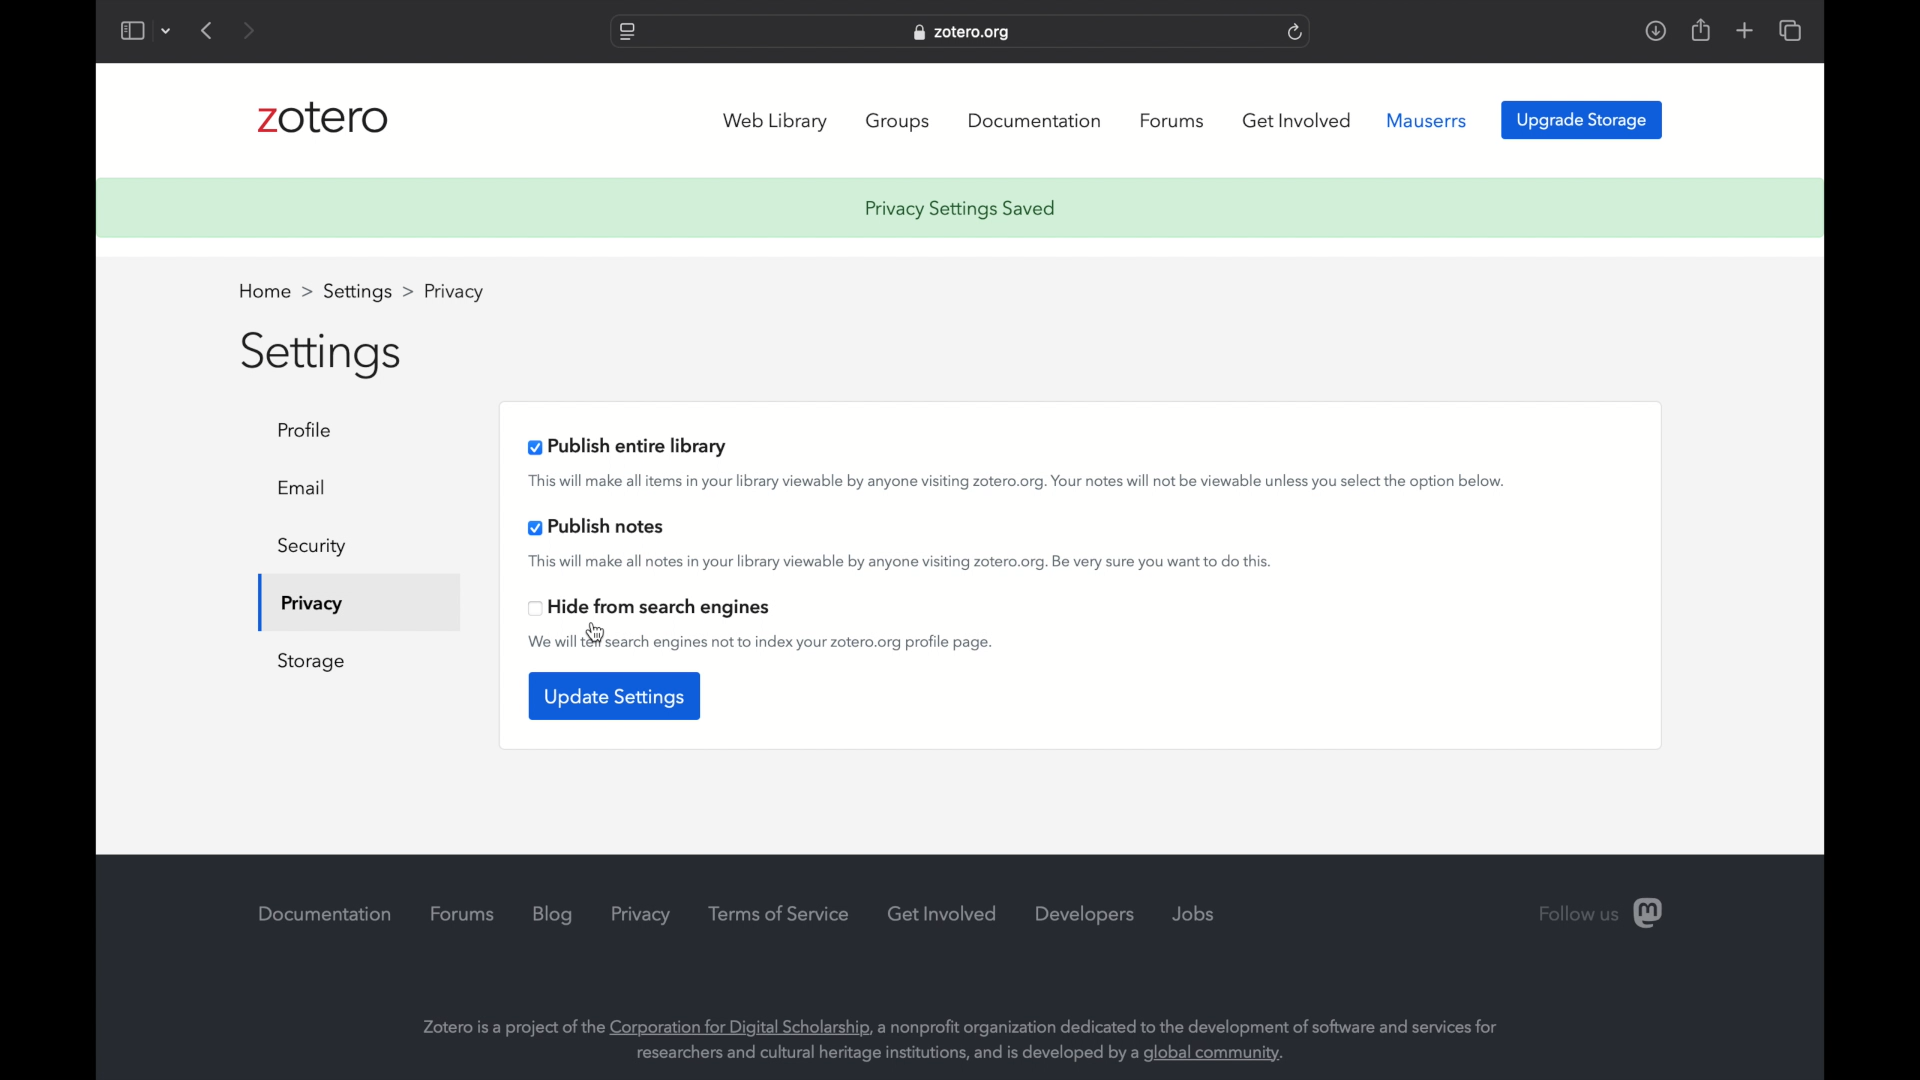  What do you see at coordinates (247, 30) in the screenshot?
I see `next` at bounding box center [247, 30].